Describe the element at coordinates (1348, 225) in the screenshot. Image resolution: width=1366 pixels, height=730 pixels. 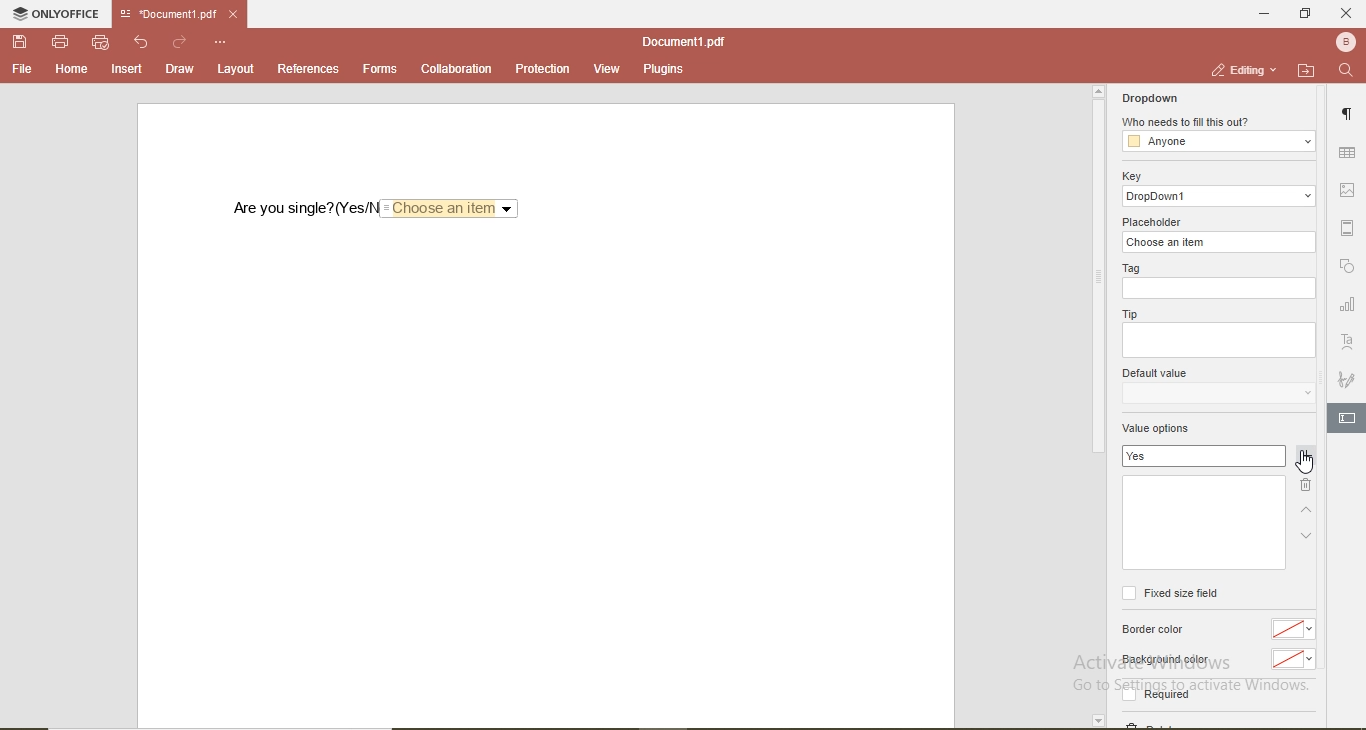
I see `margin` at that location.